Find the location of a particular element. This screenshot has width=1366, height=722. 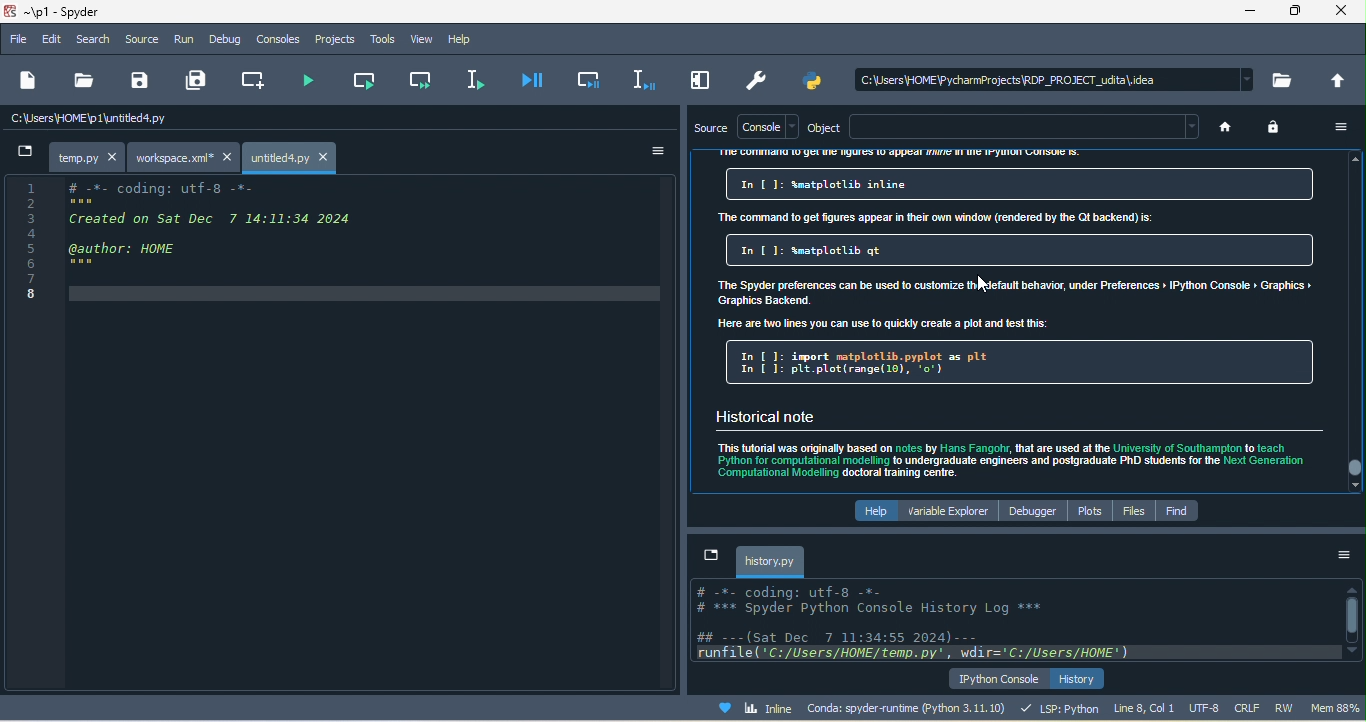

home is located at coordinates (1225, 127).